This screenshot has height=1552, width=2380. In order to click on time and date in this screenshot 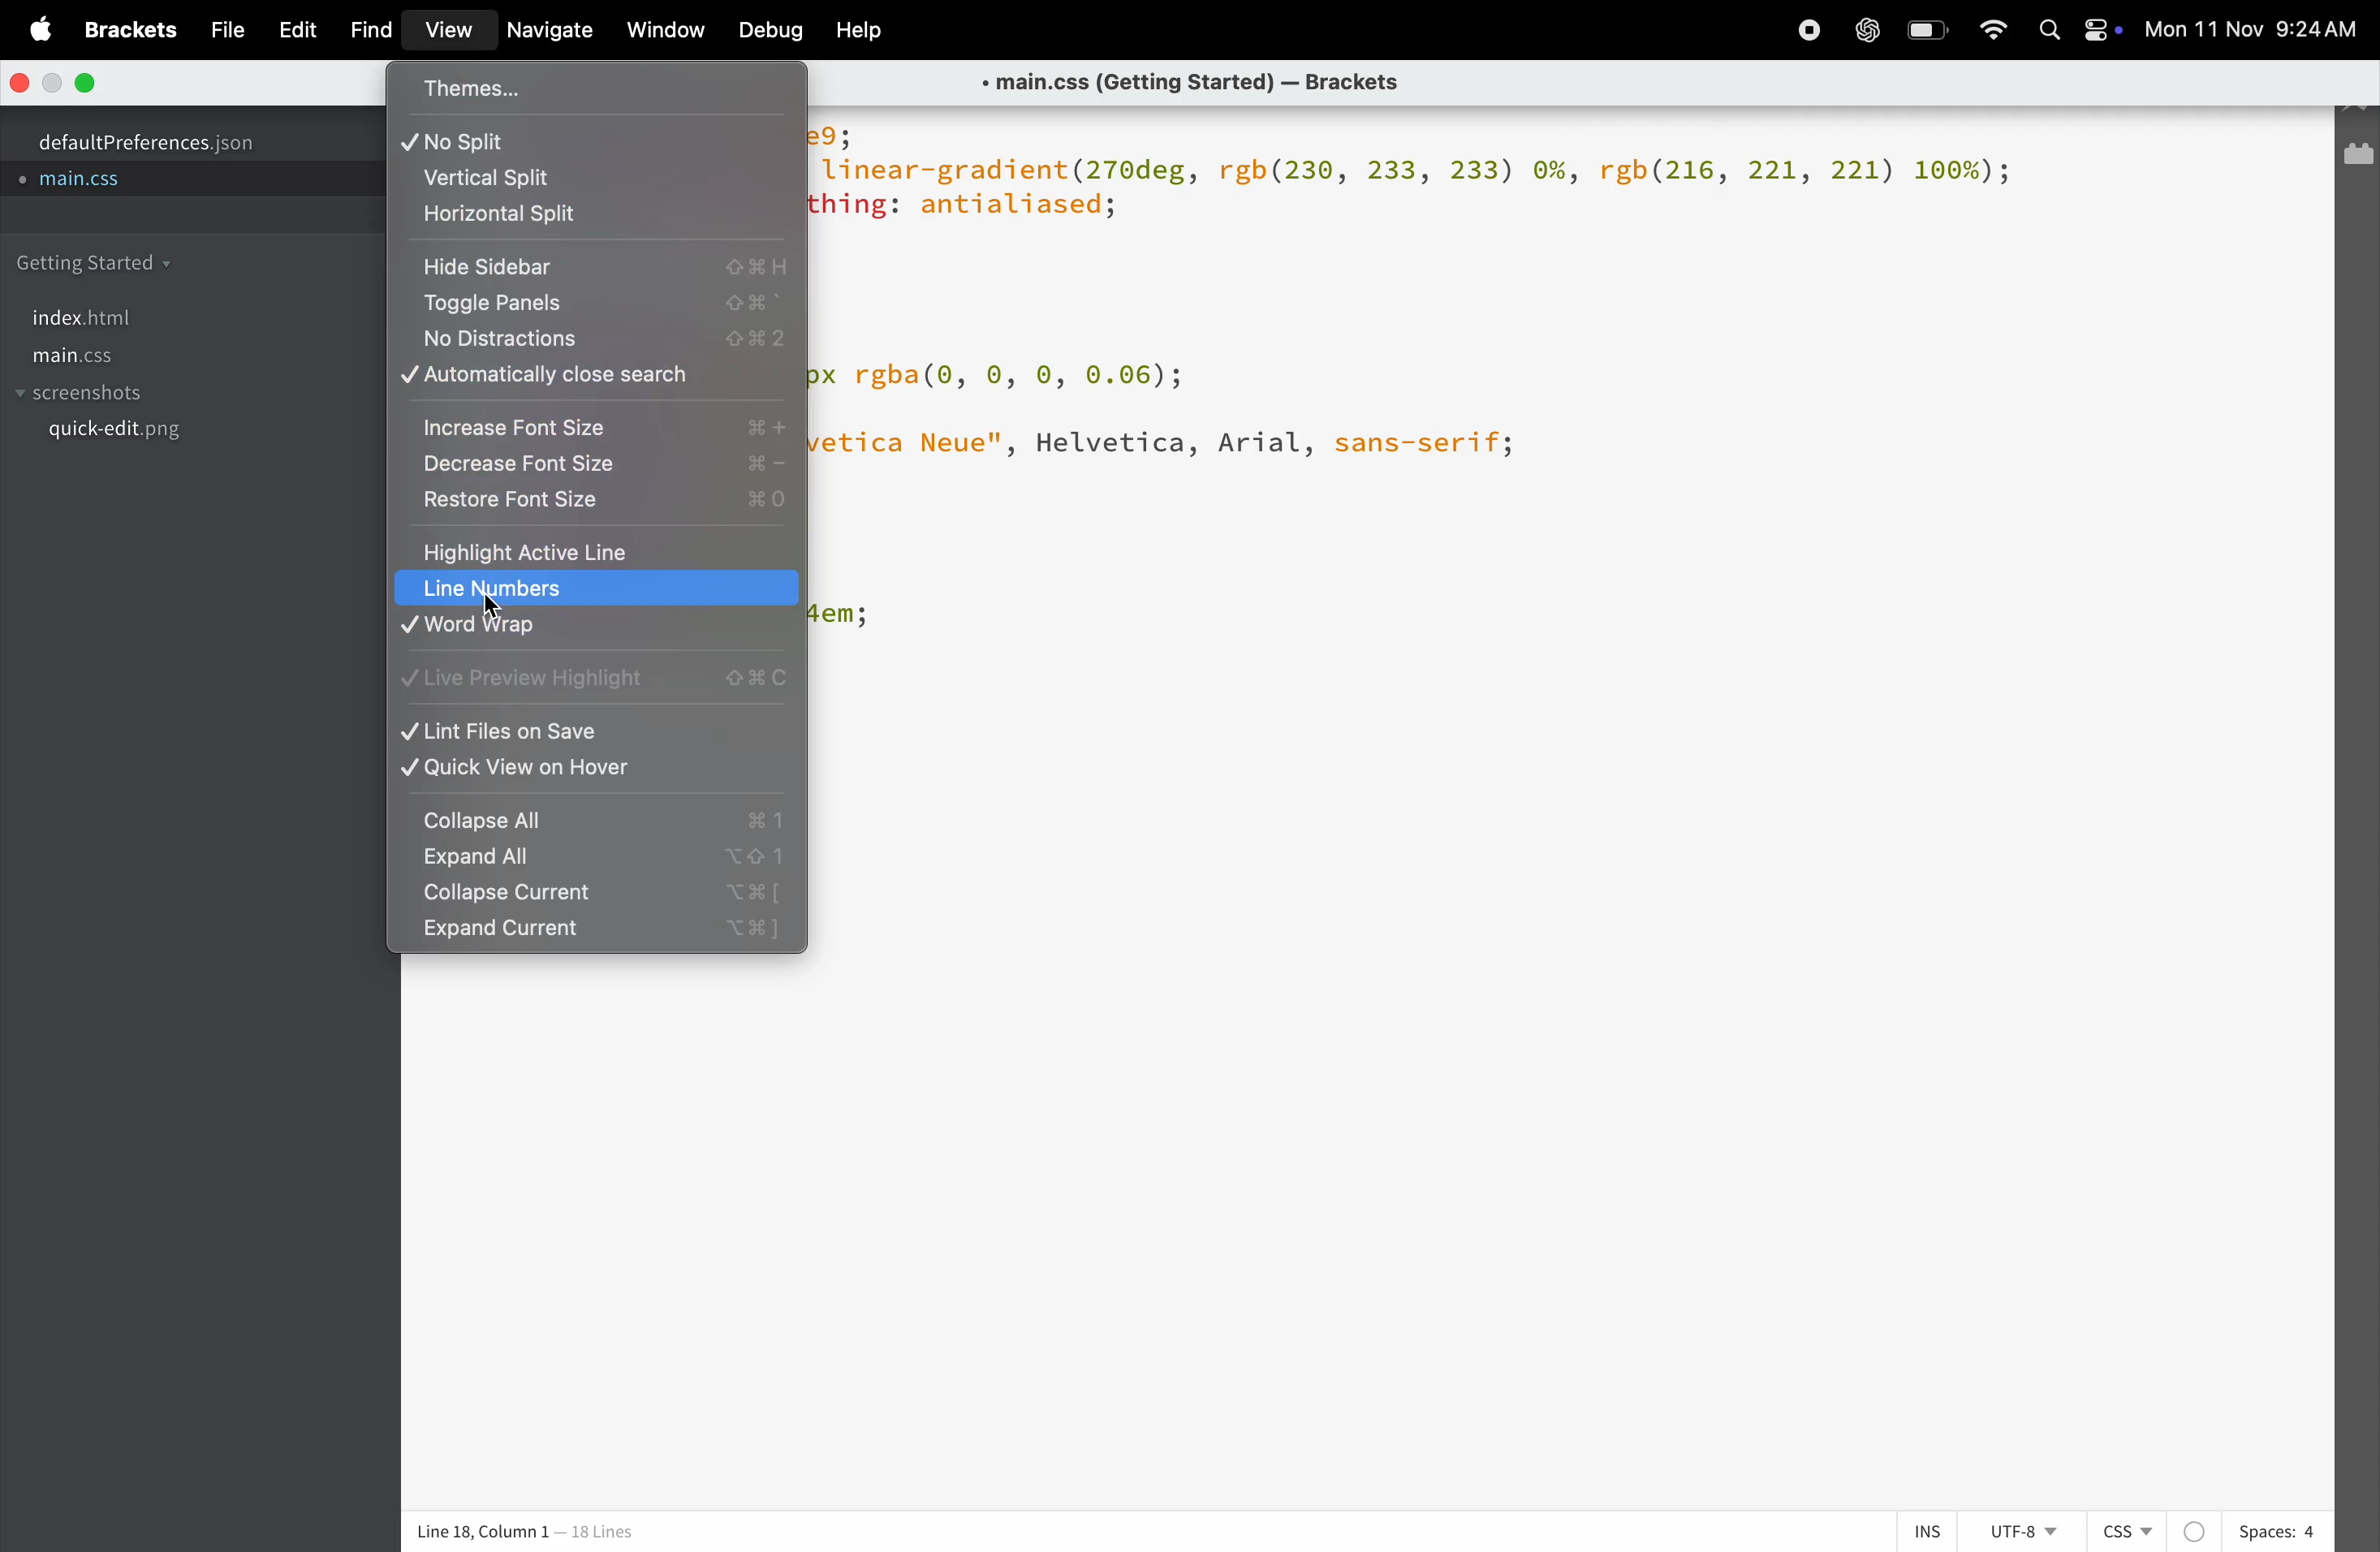, I will do `click(2257, 31)`.